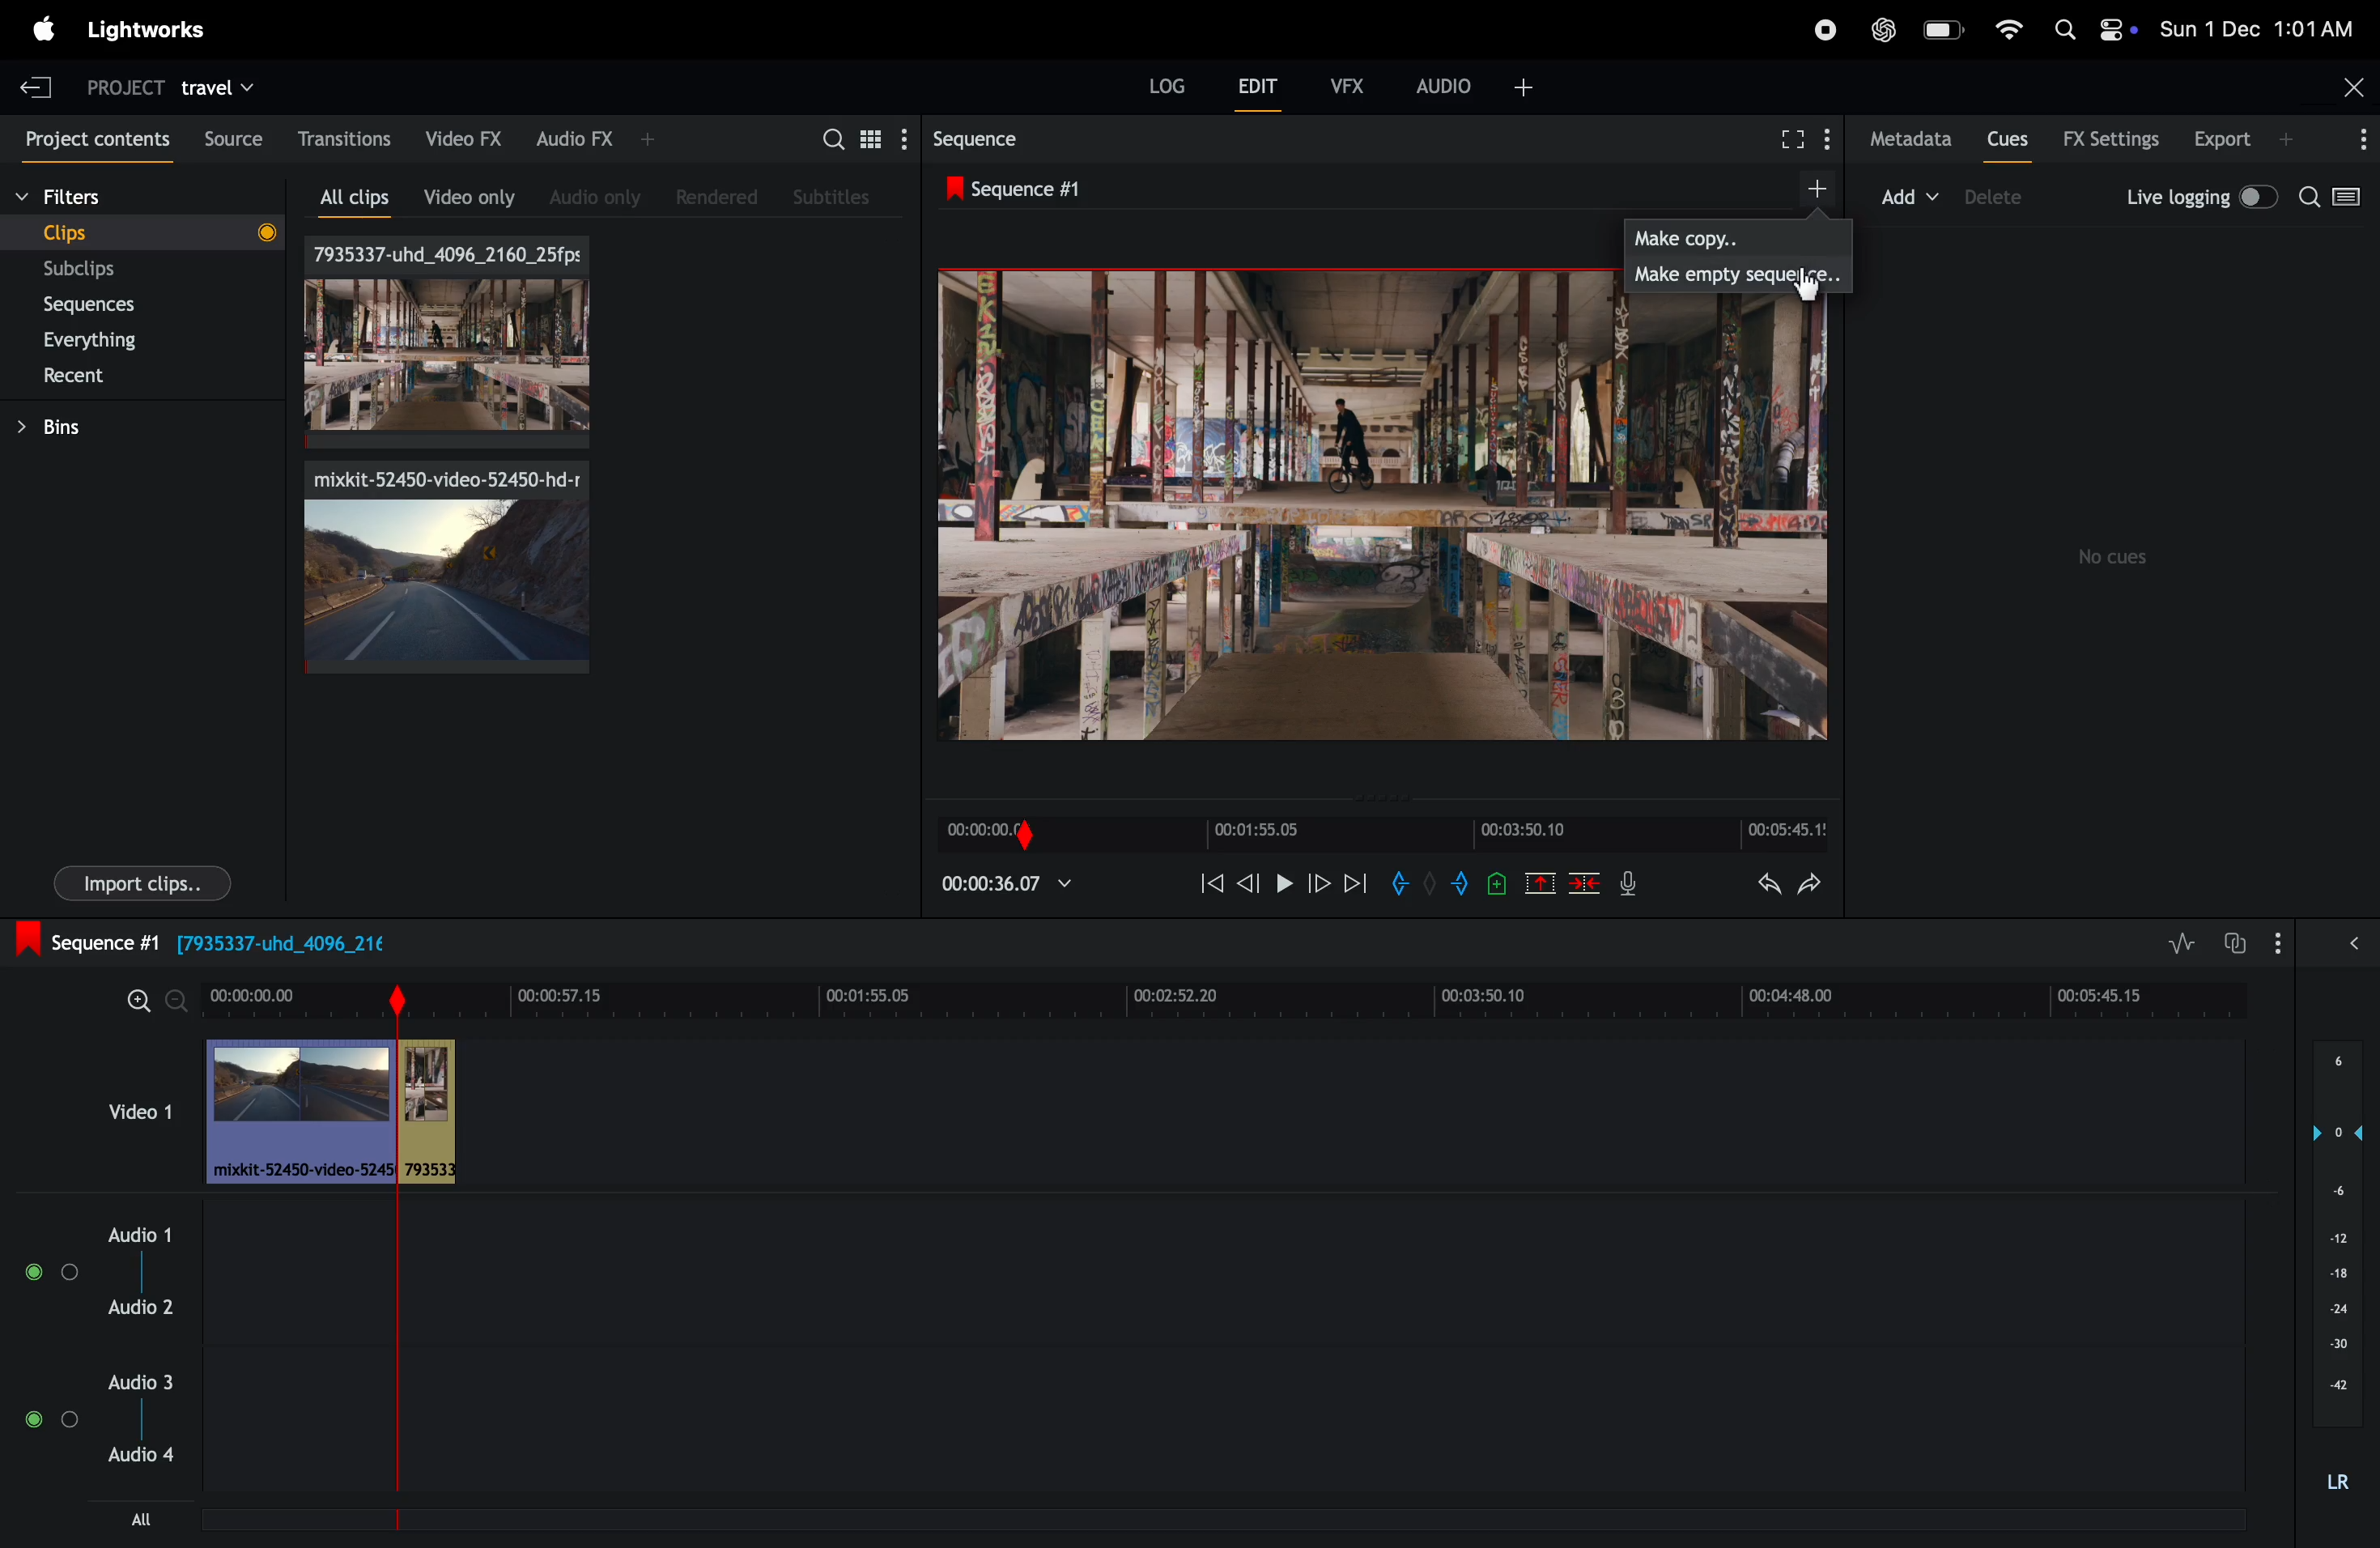 This screenshot has height=1548, width=2380. What do you see at coordinates (1585, 883) in the screenshot?
I see `delete clps` at bounding box center [1585, 883].